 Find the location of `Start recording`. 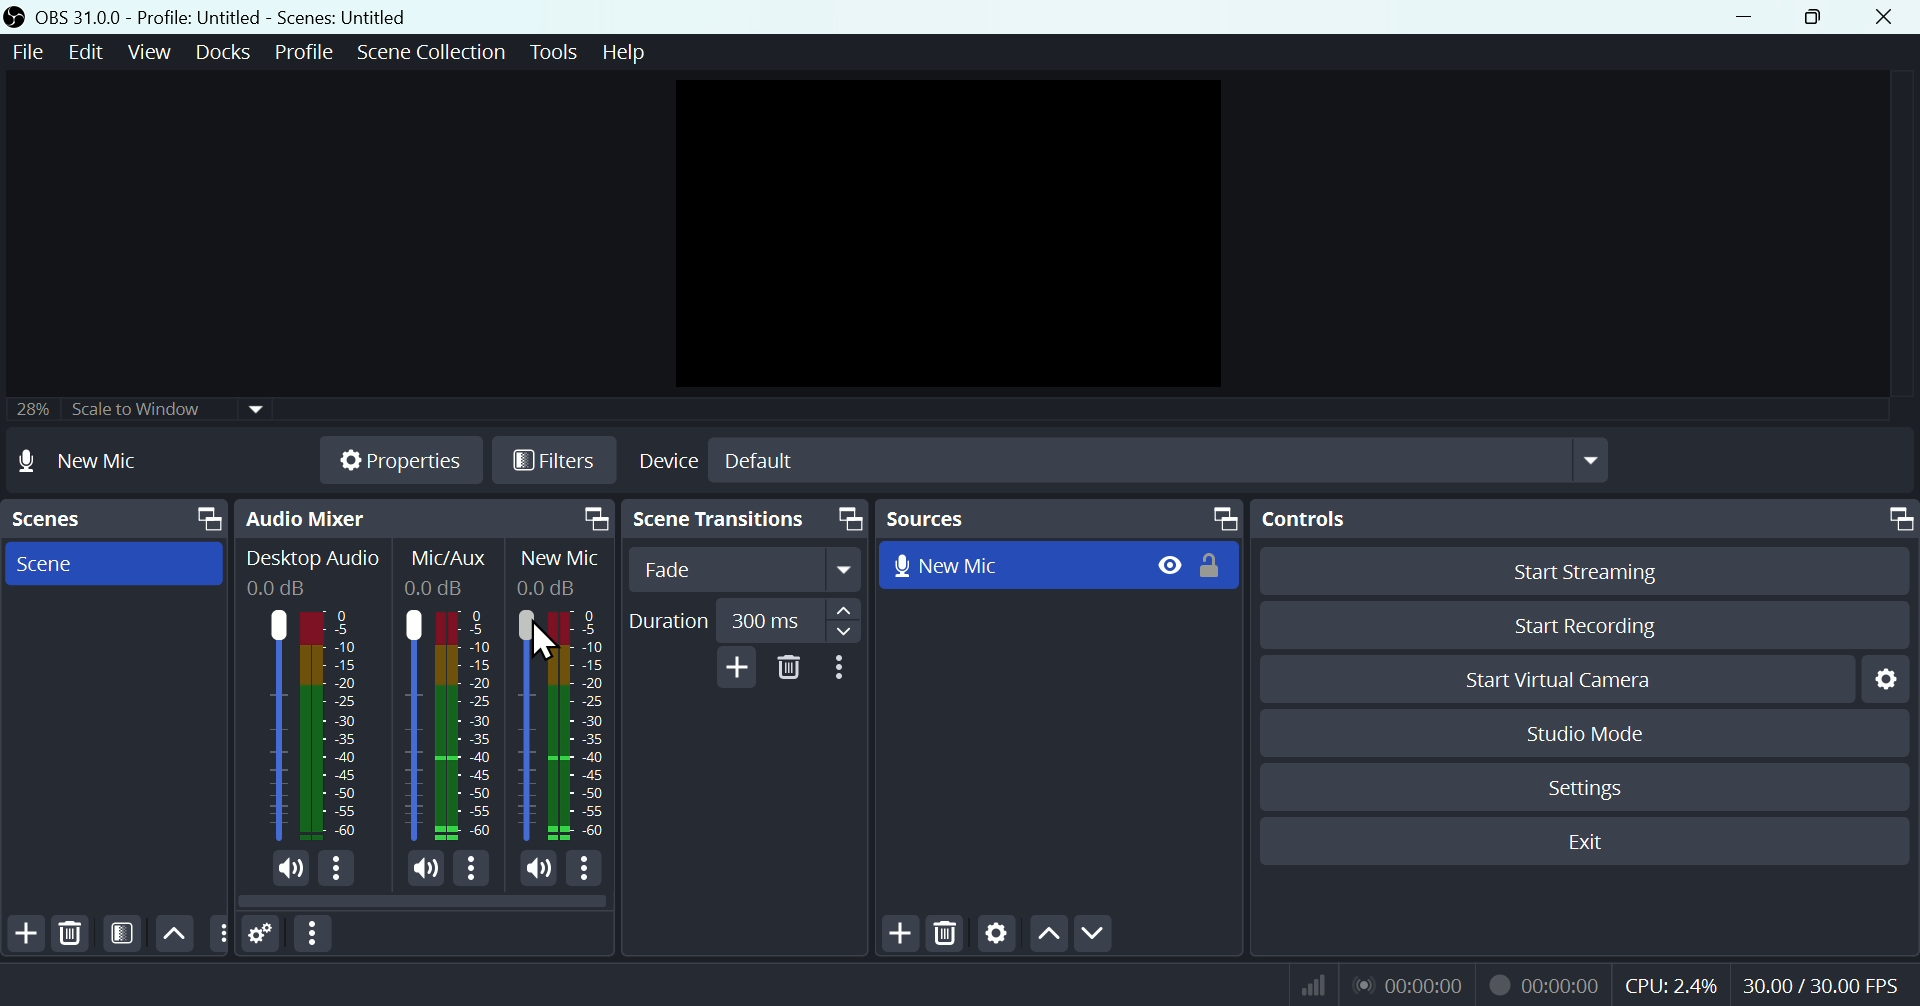

Start recording is located at coordinates (1588, 625).